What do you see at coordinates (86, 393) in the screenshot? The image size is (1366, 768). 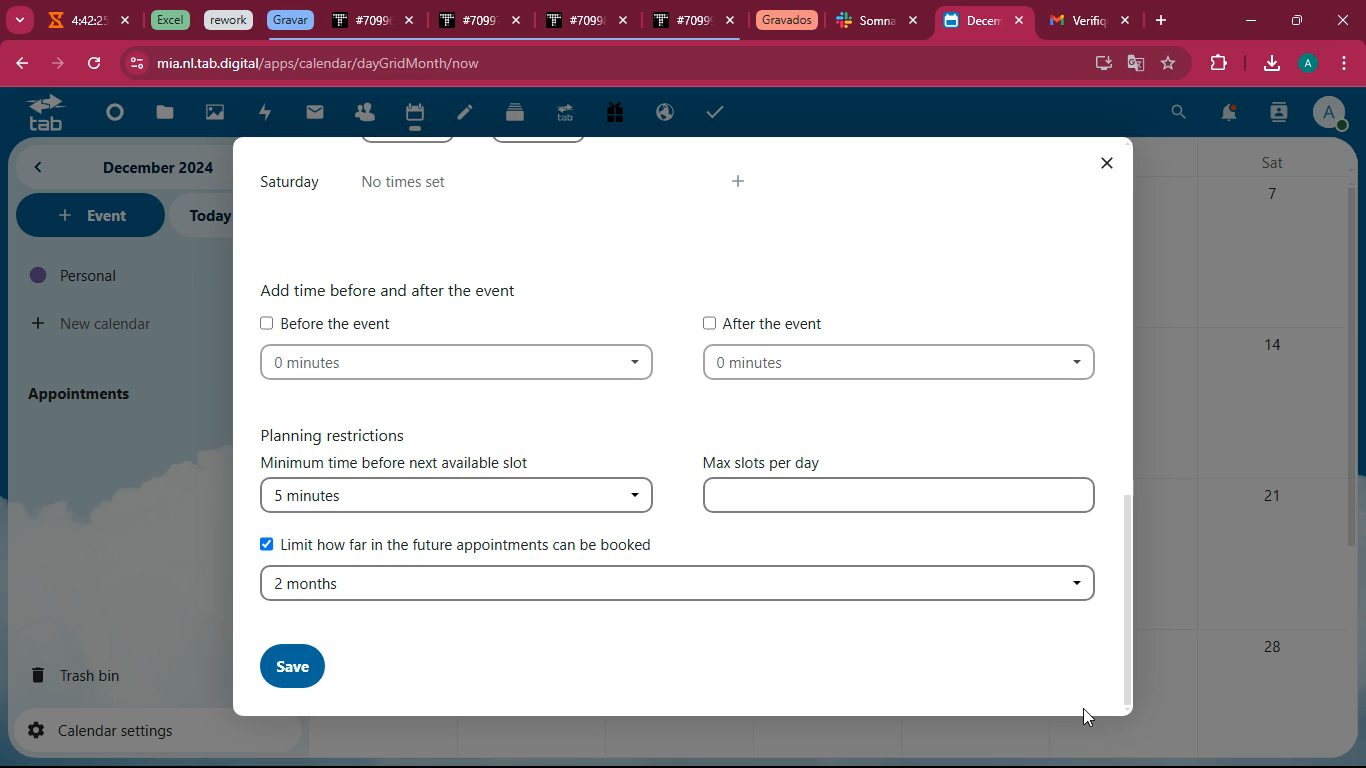 I see `appointments` at bounding box center [86, 393].